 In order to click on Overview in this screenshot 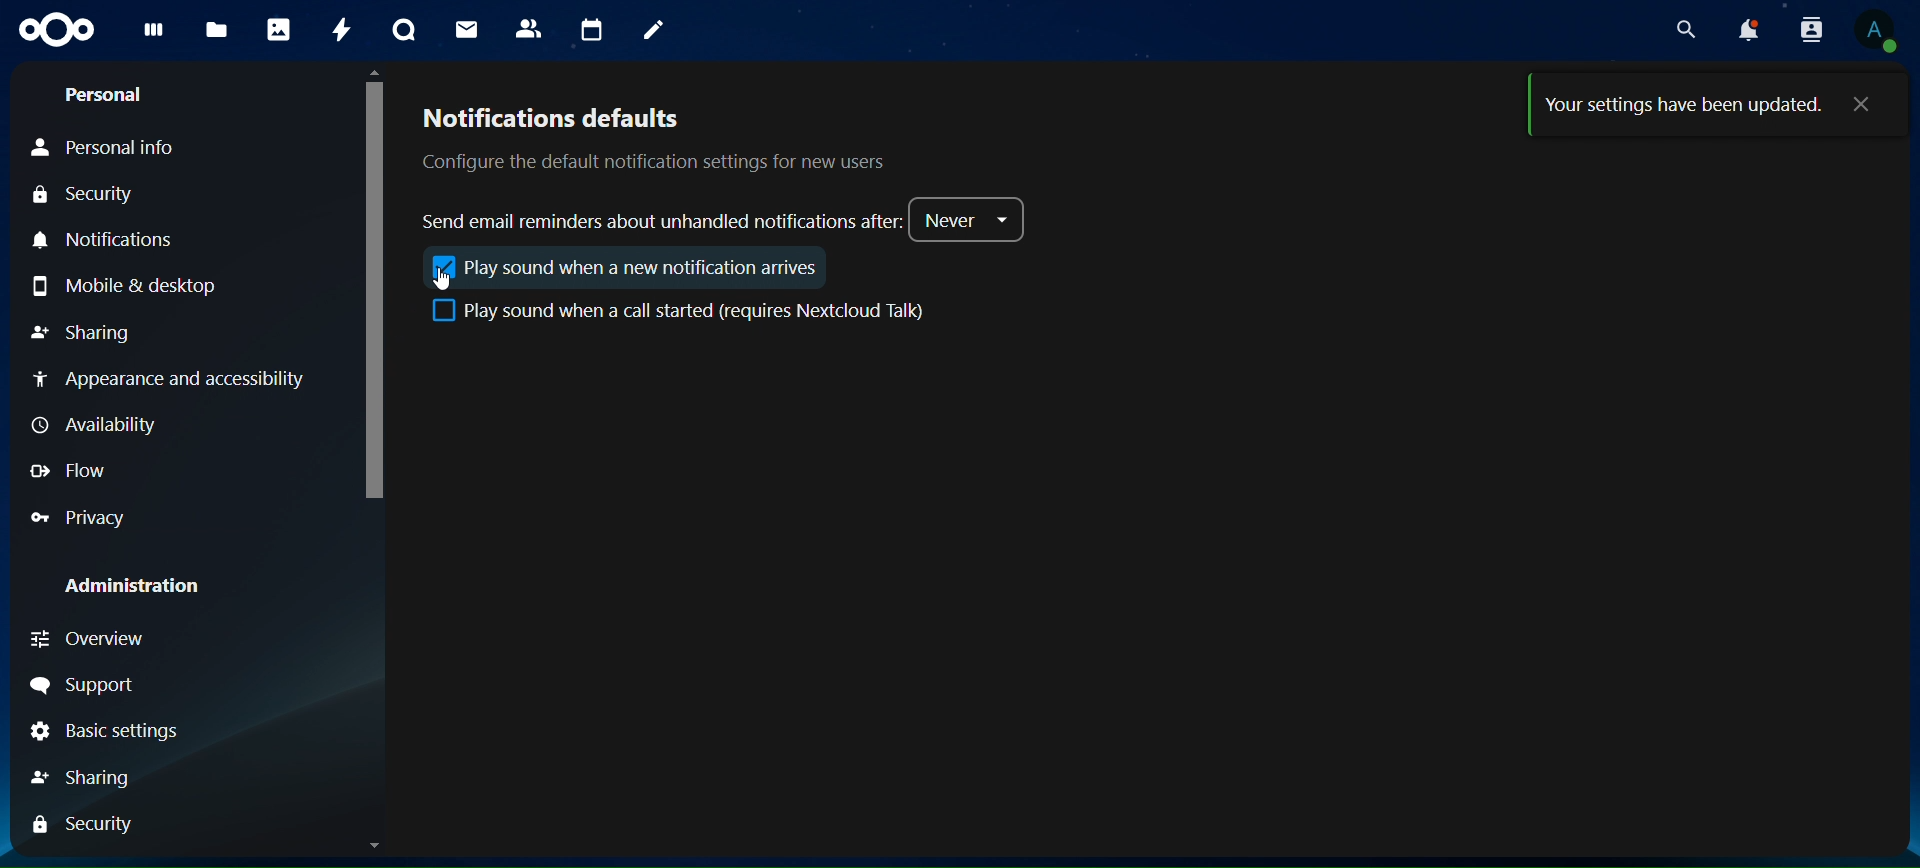, I will do `click(92, 643)`.